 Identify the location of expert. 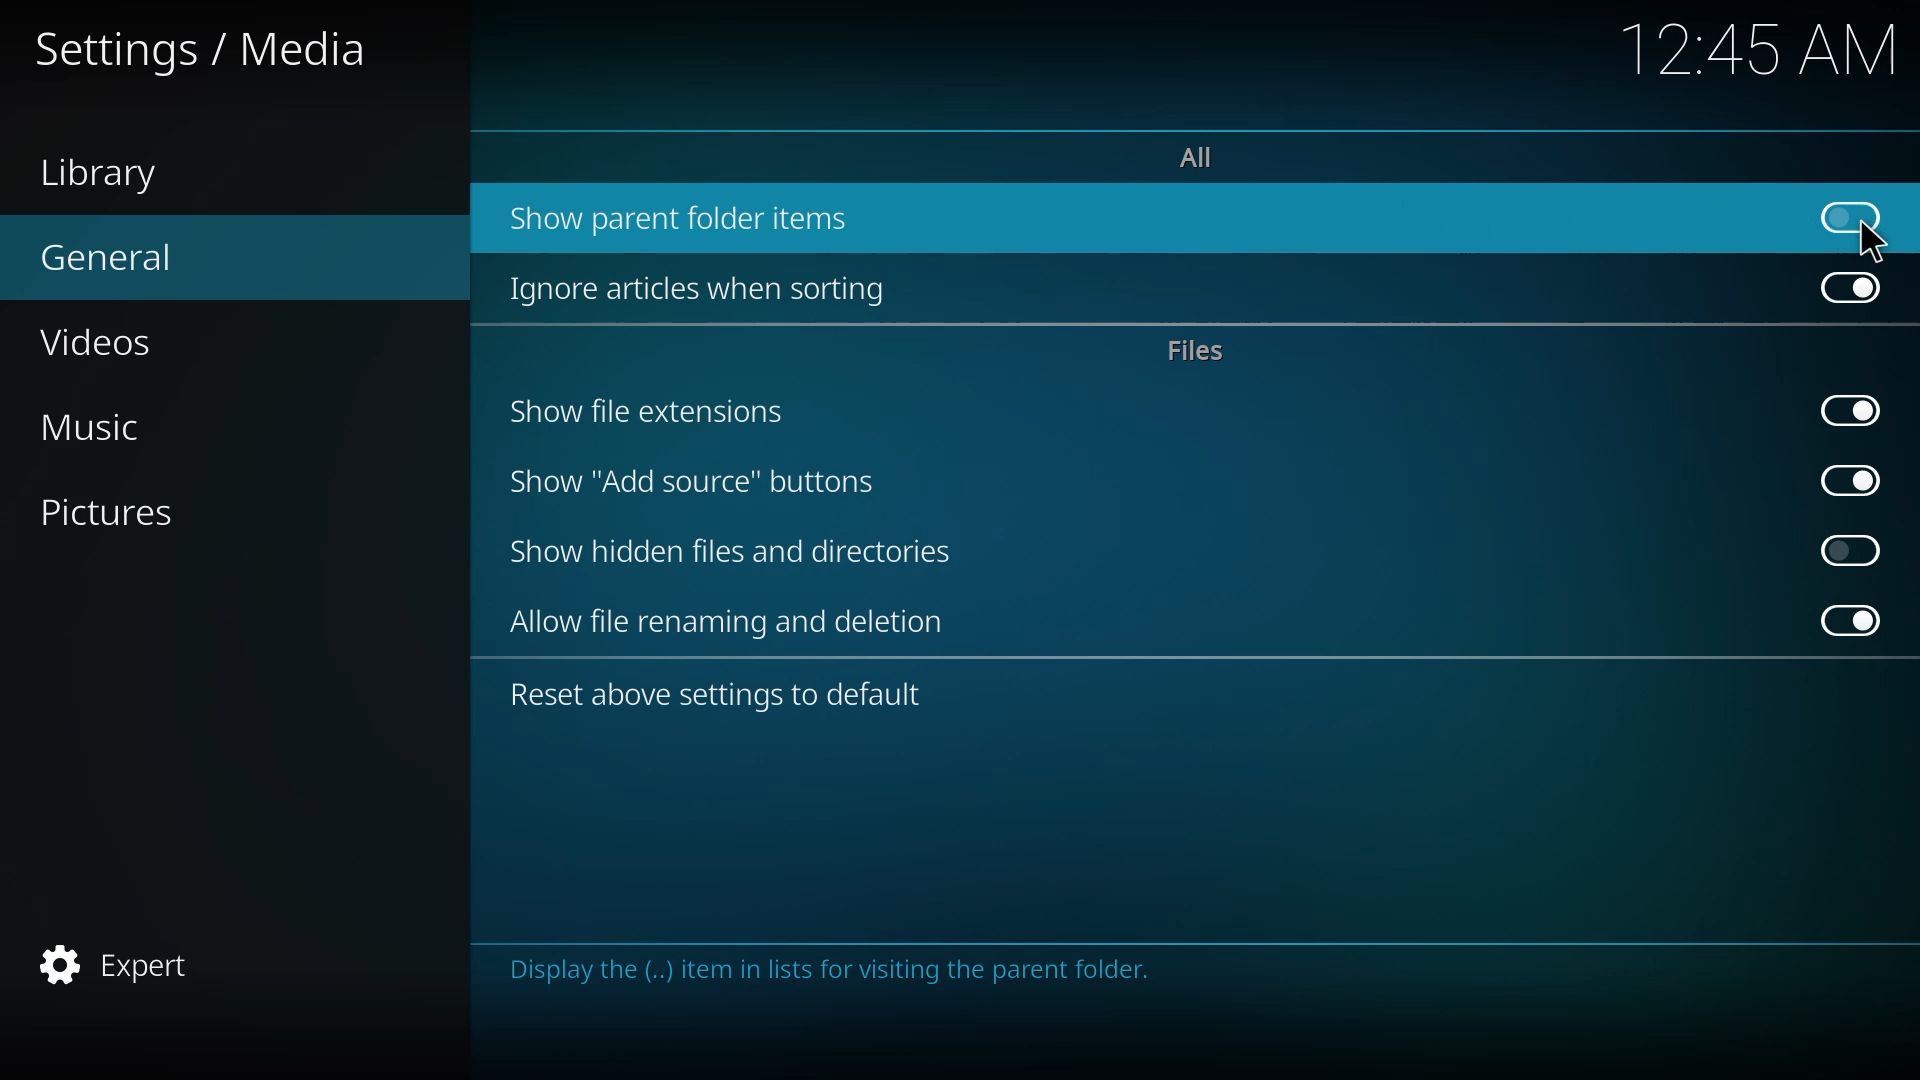
(123, 964).